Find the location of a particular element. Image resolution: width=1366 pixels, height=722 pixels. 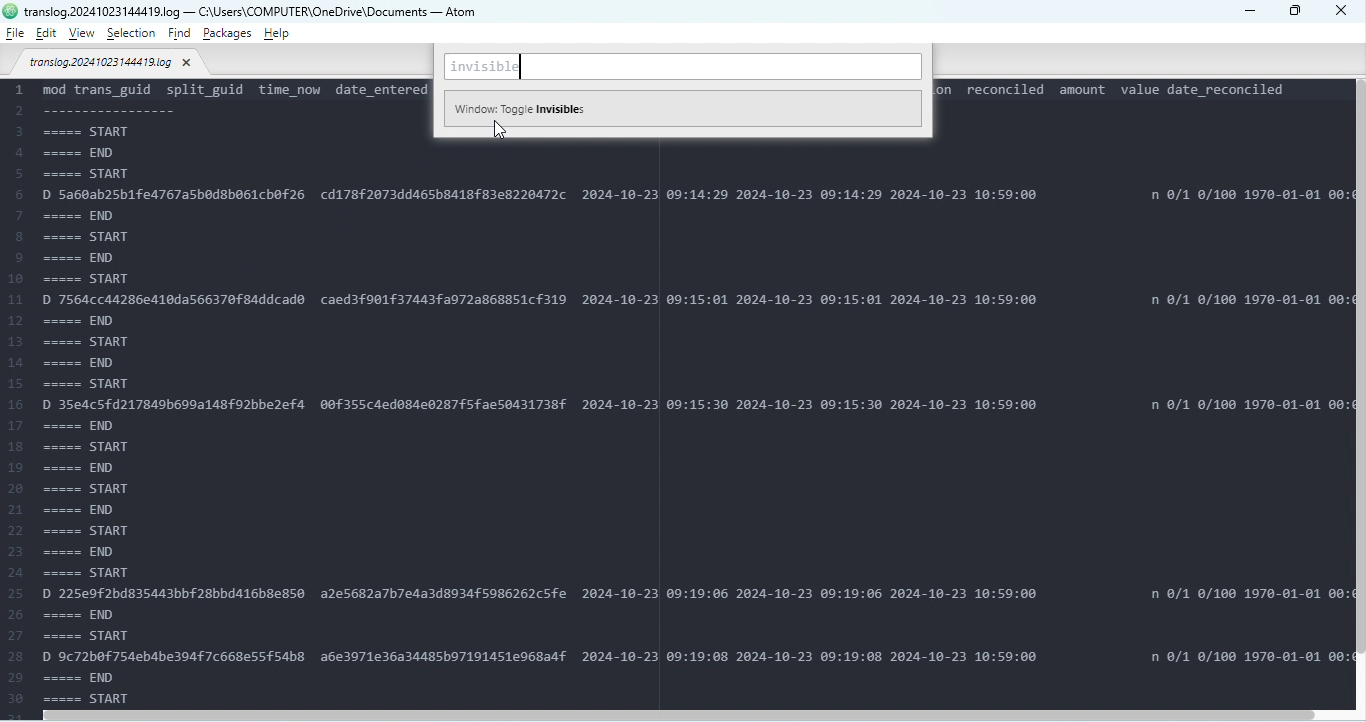

File  is located at coordinates (112, 65).